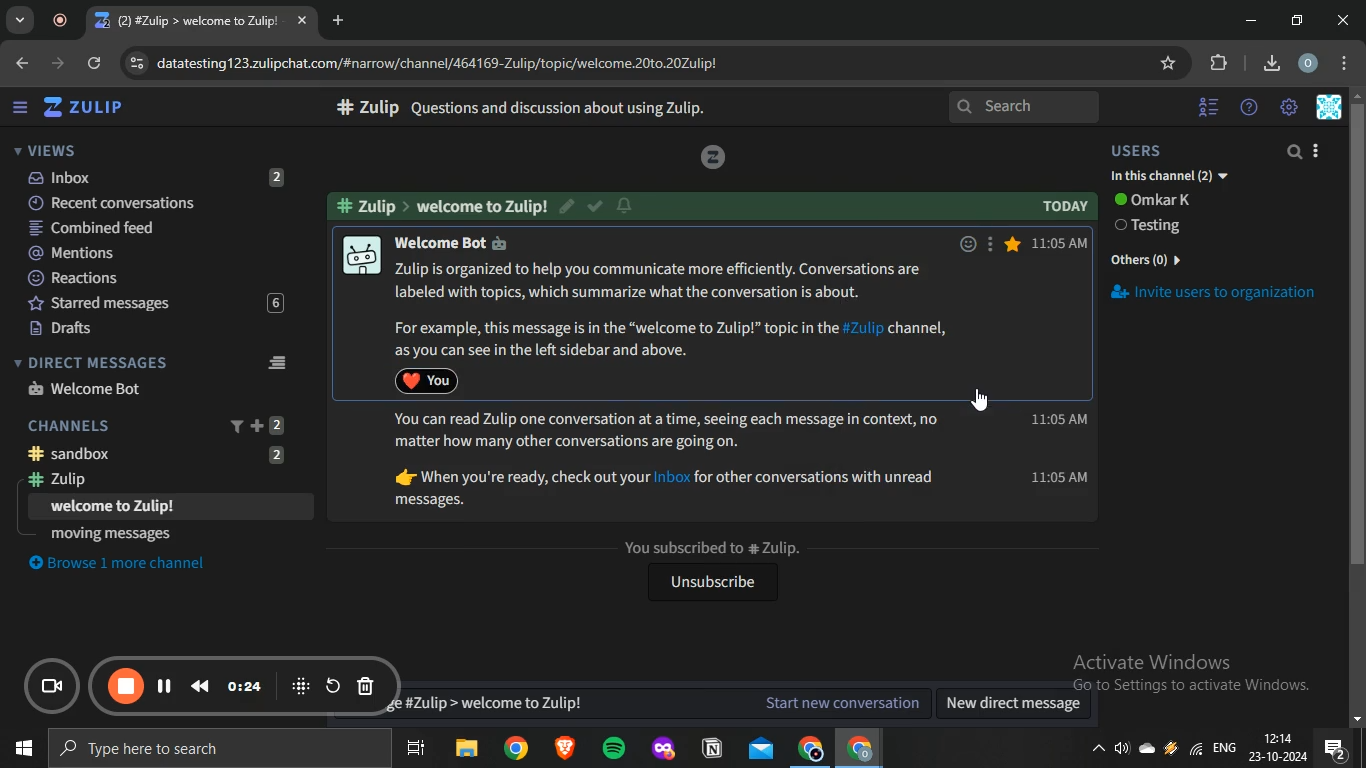 The image size is (1366, 768). Describe the element at coordinates (1335, 749) in the screenshot. I see `notifications` at that location.